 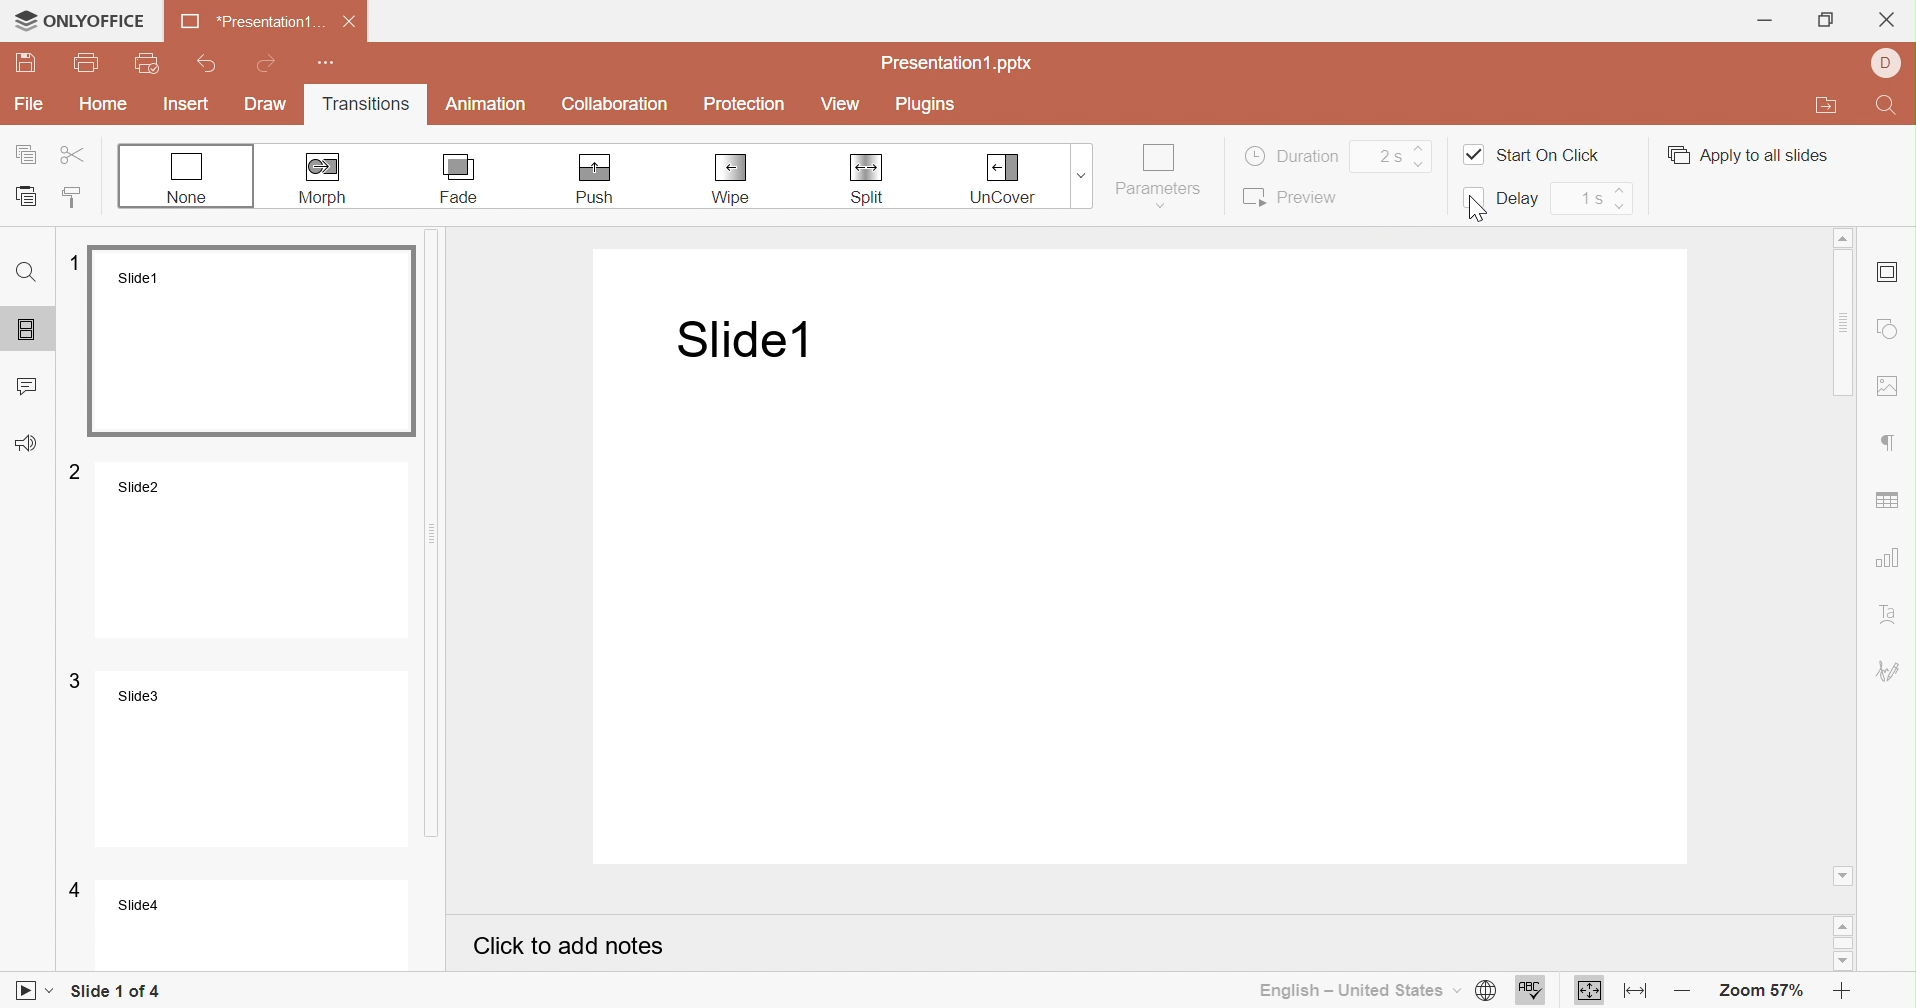 I want to click on Feedback & Support, so click(x=26, y=442).